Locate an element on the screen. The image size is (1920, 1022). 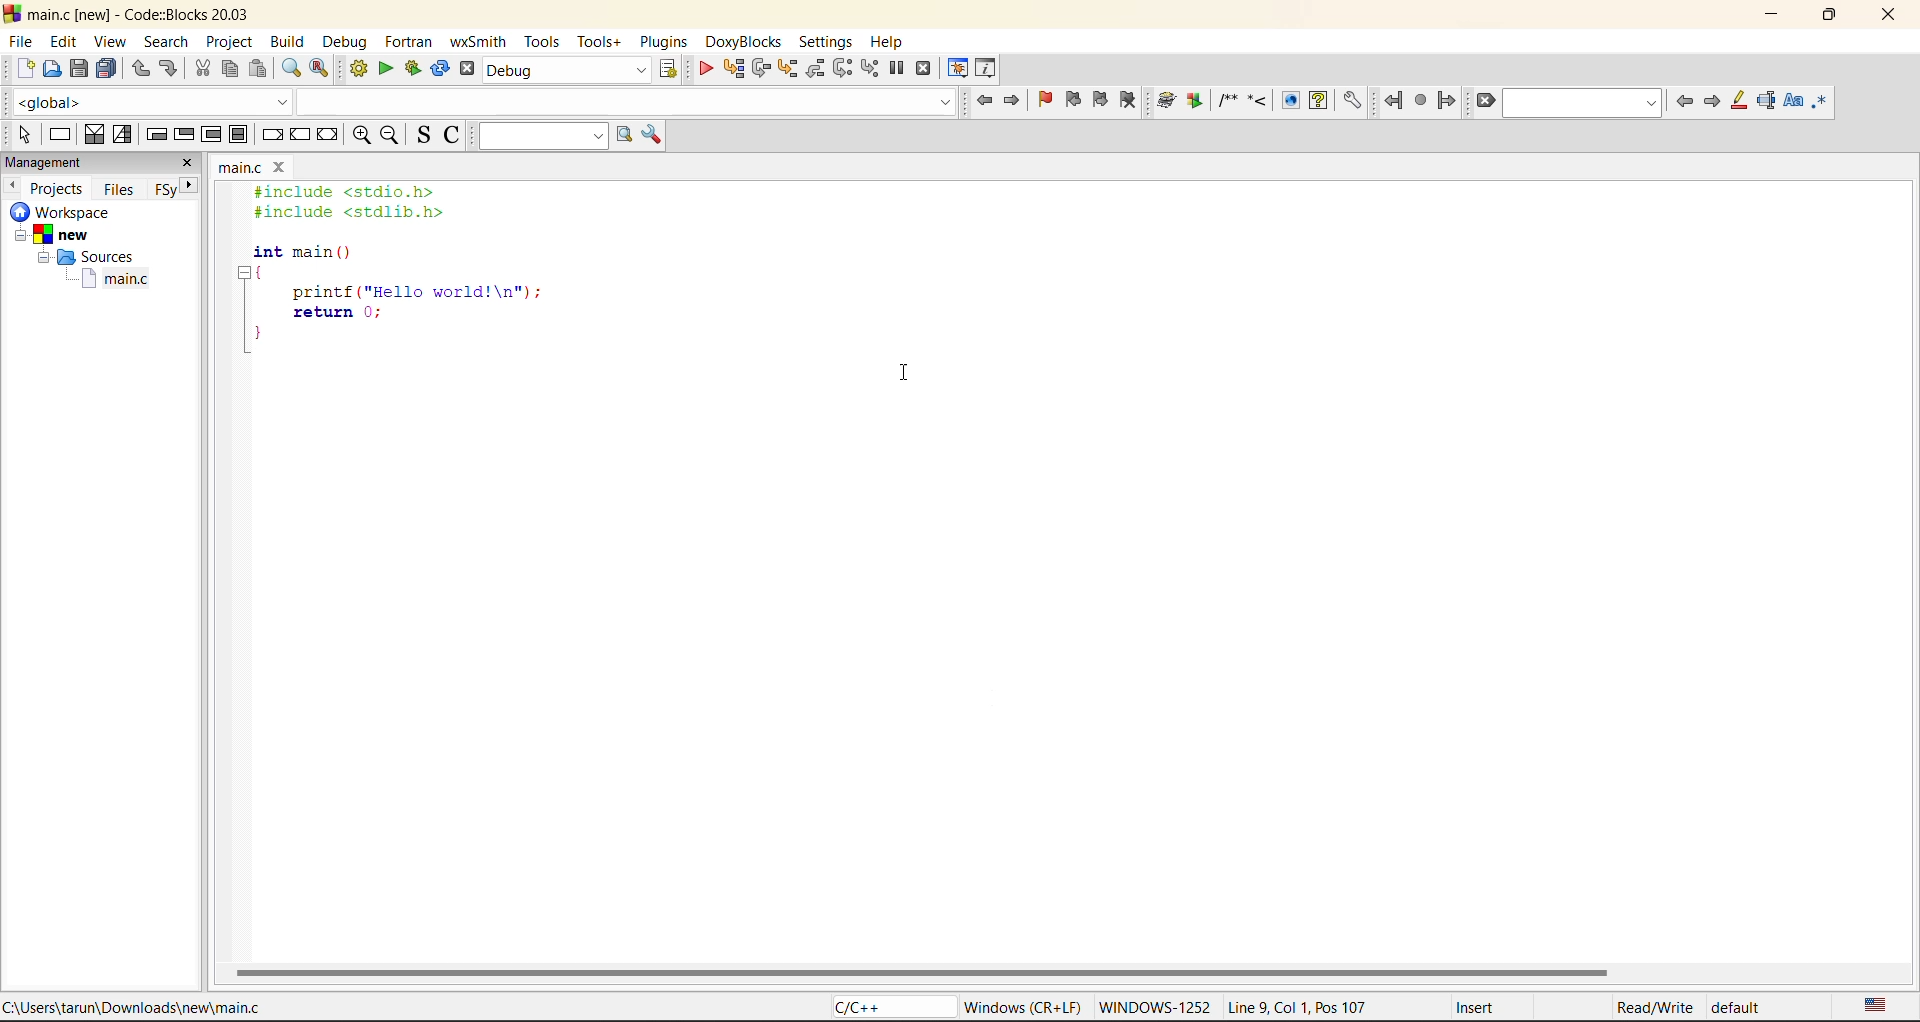
stop debugger is located at coordinates (924, 70).